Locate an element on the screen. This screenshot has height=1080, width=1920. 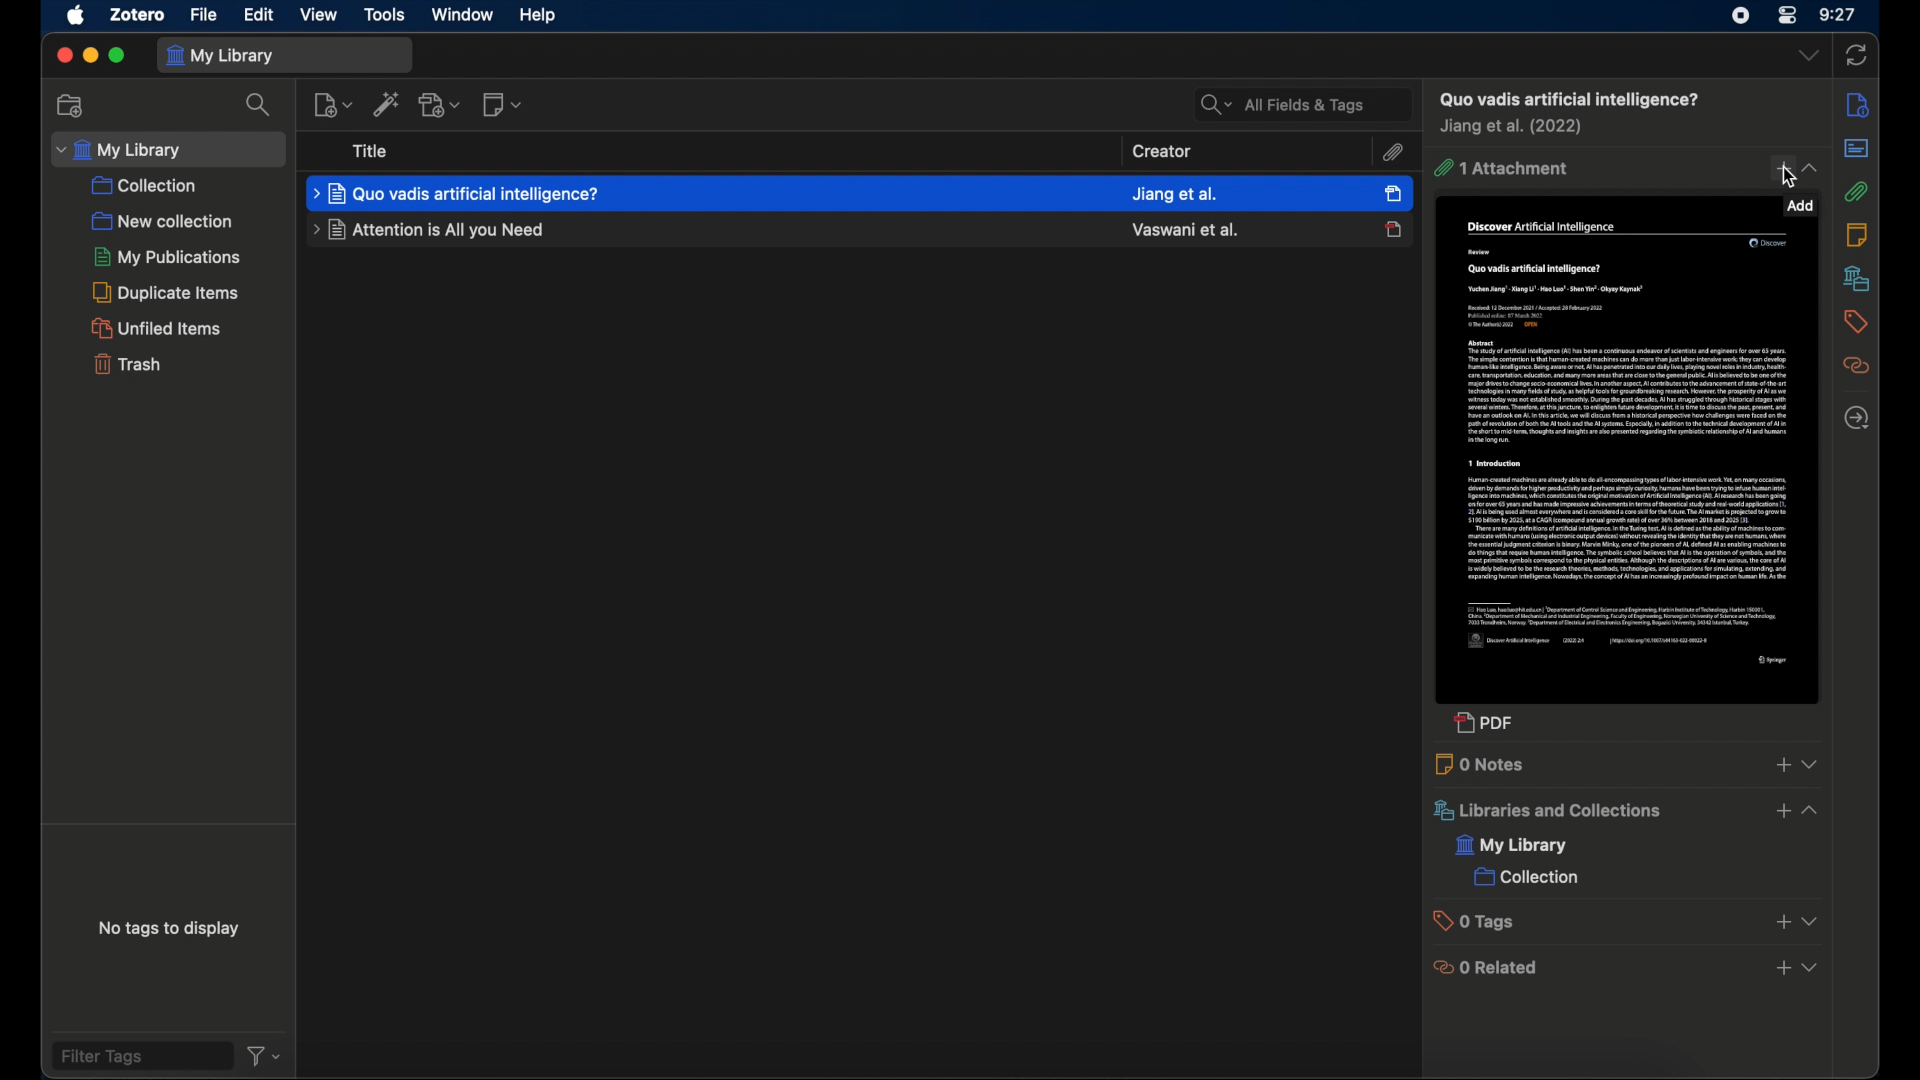
0 notes is located at coordinates (1482, 764).